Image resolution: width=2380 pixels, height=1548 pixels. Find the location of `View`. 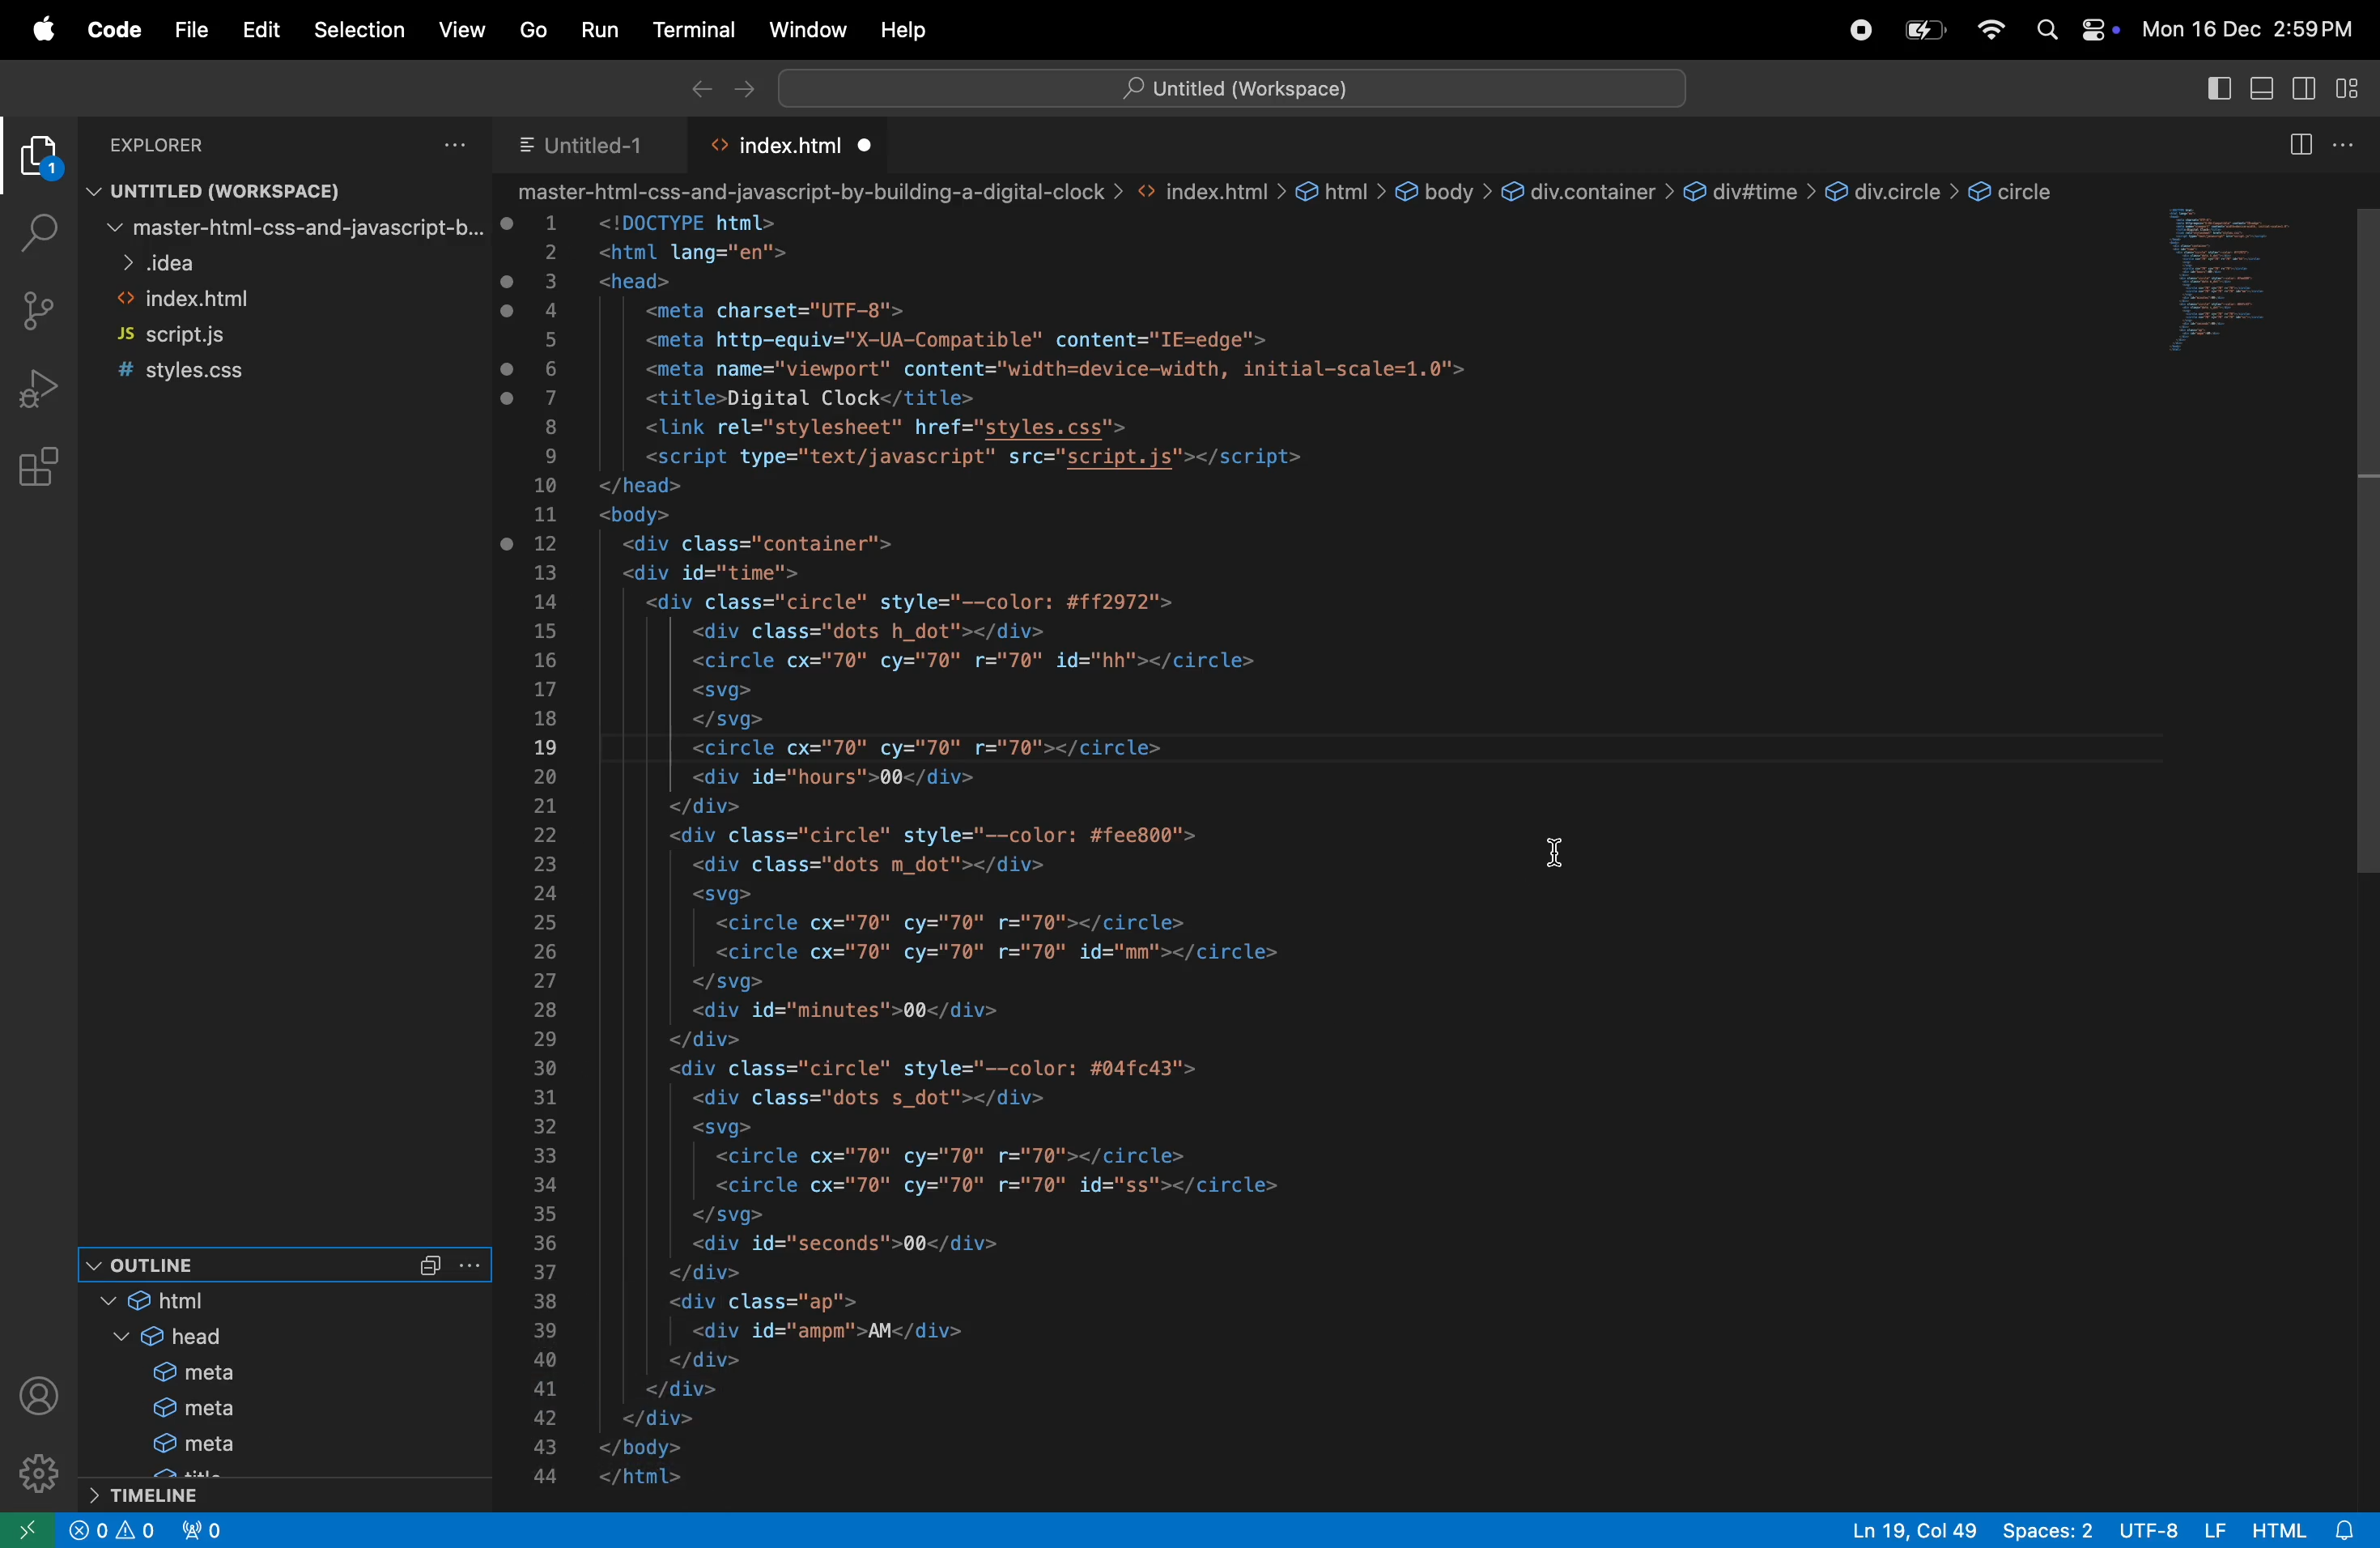

View is located at coordinates (460, 34).